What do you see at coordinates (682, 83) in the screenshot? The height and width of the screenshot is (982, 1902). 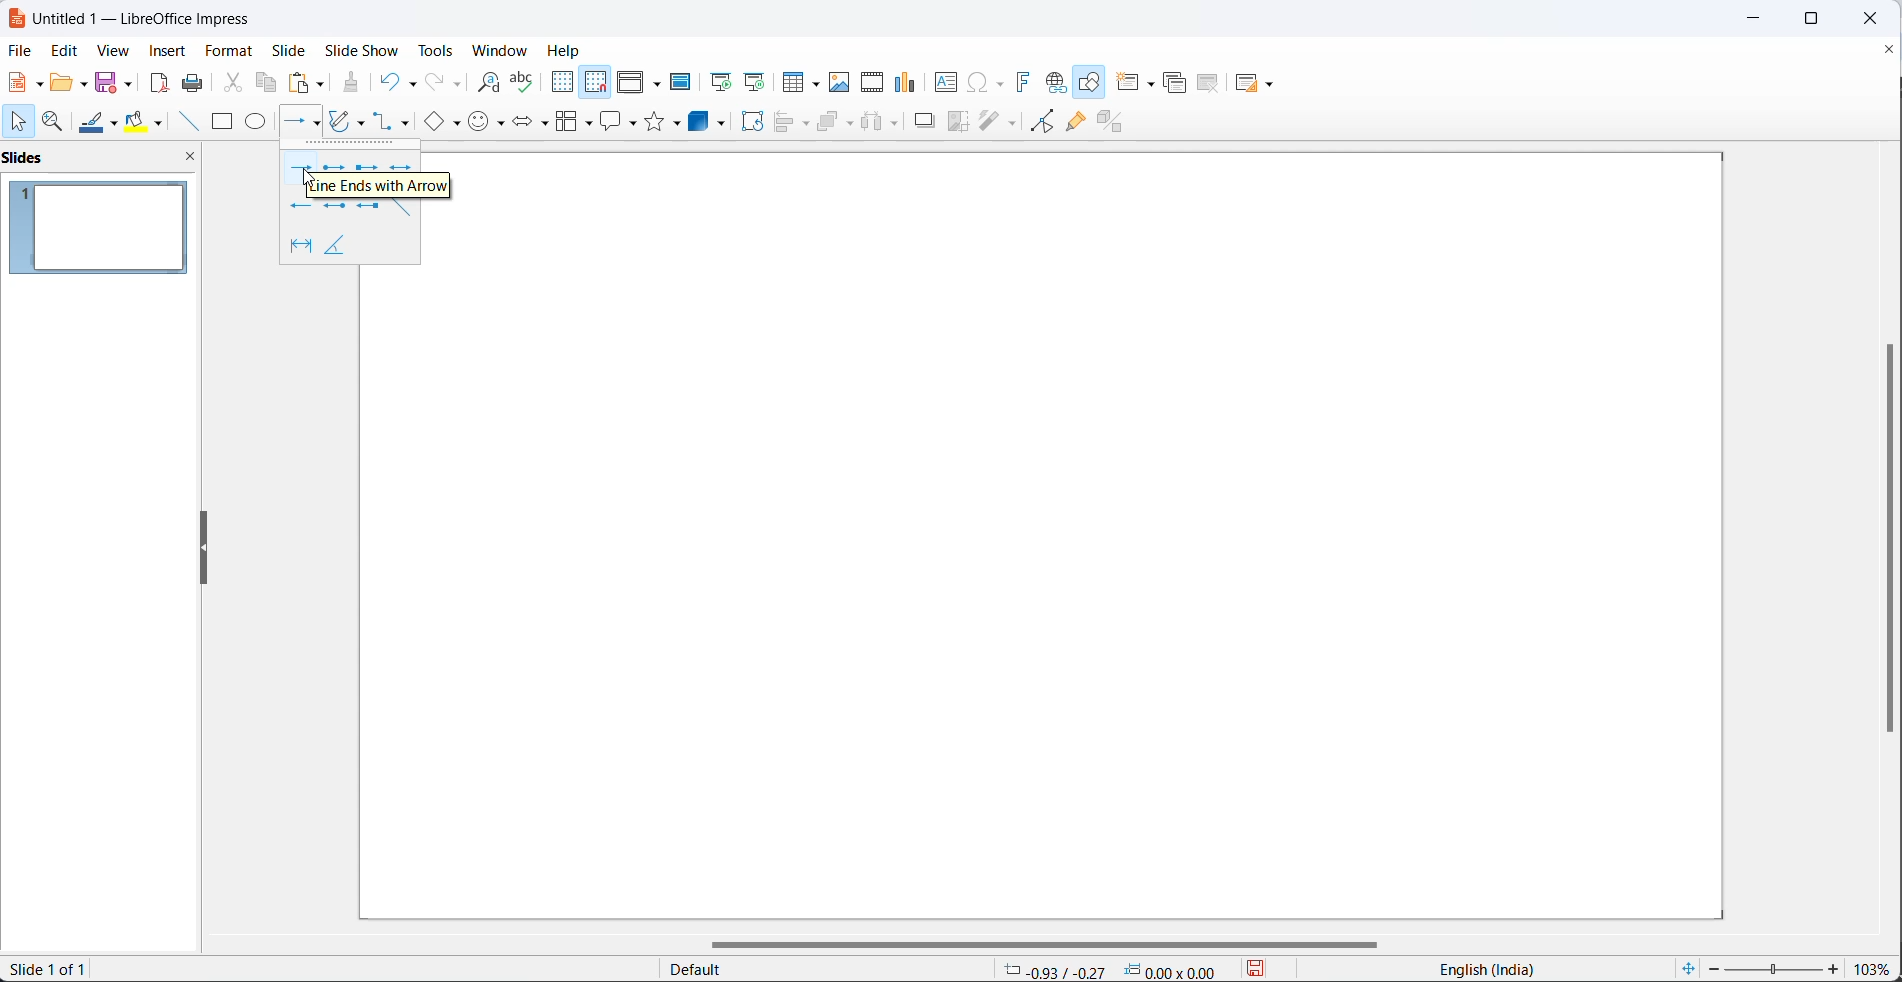 I see `master slide` at bounding box center [682, 83].